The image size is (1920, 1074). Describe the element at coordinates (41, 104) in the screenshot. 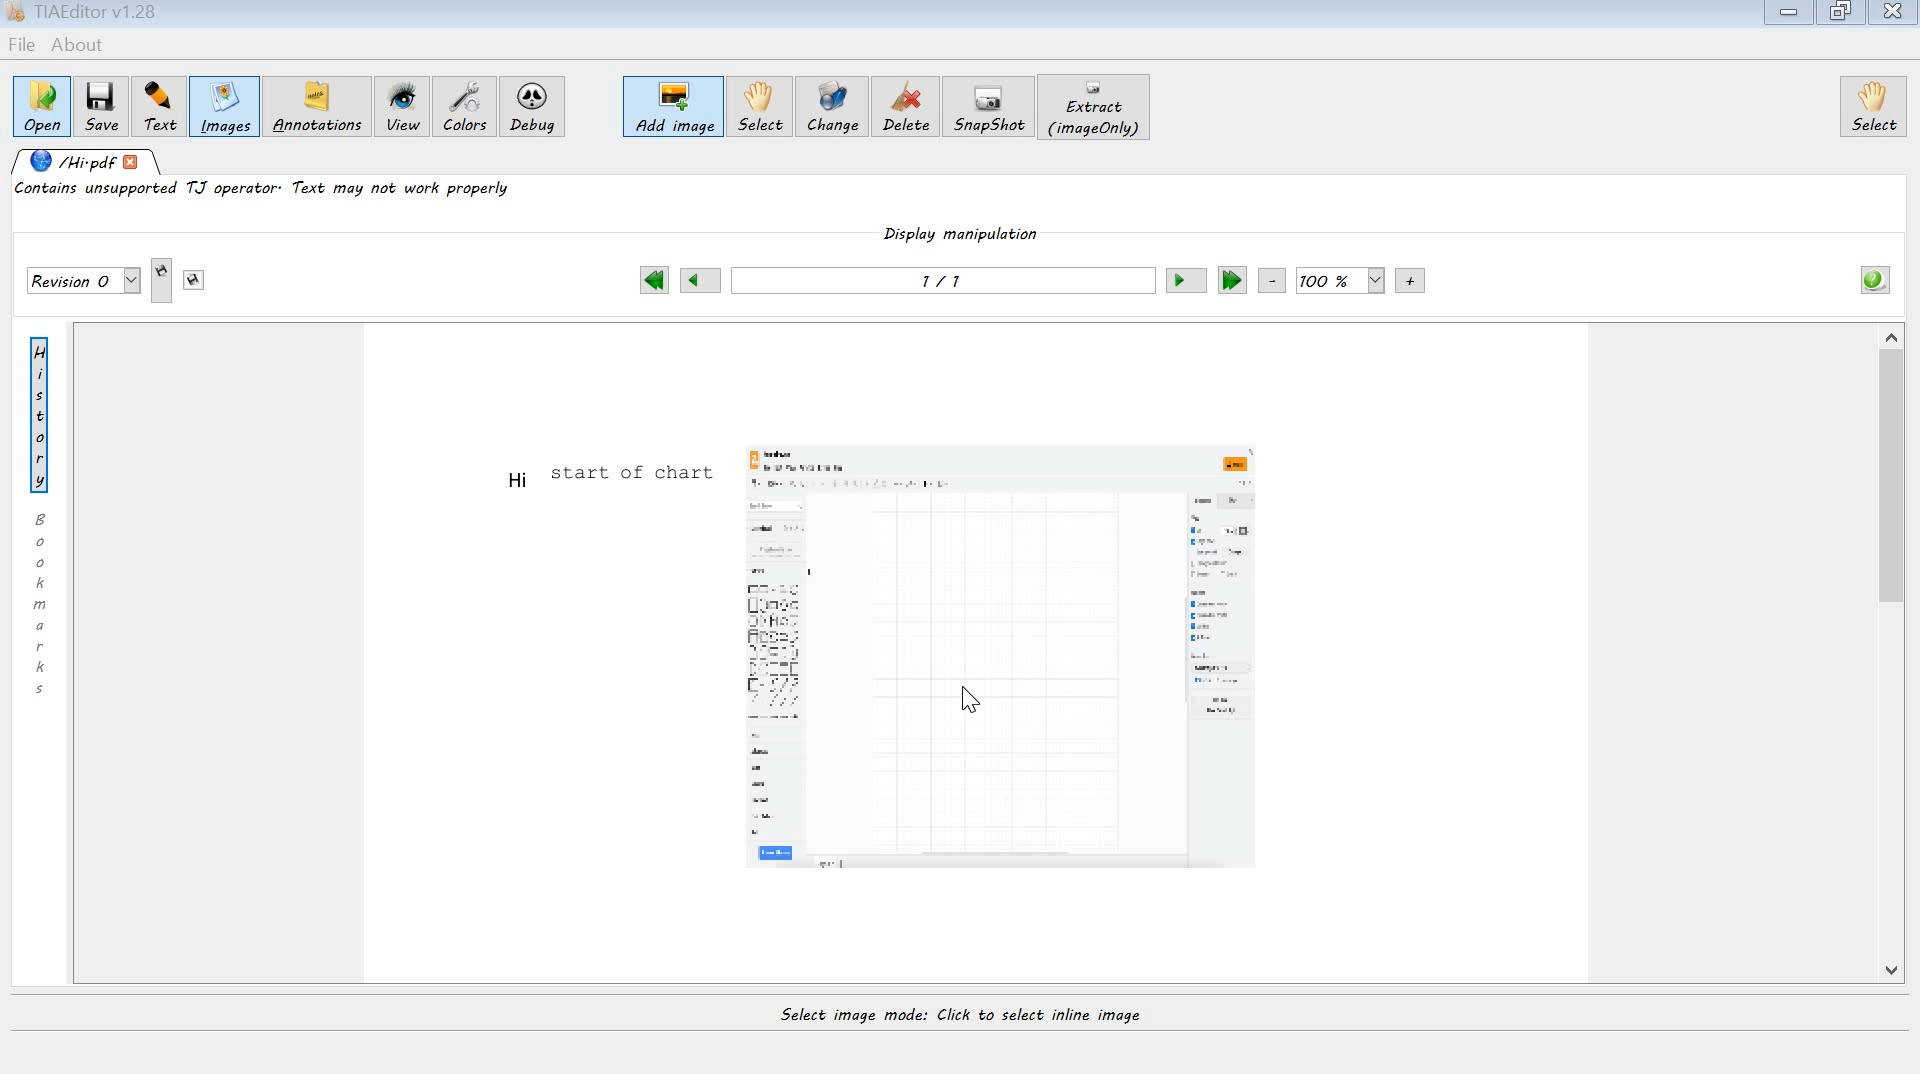

I see `open` at that location.